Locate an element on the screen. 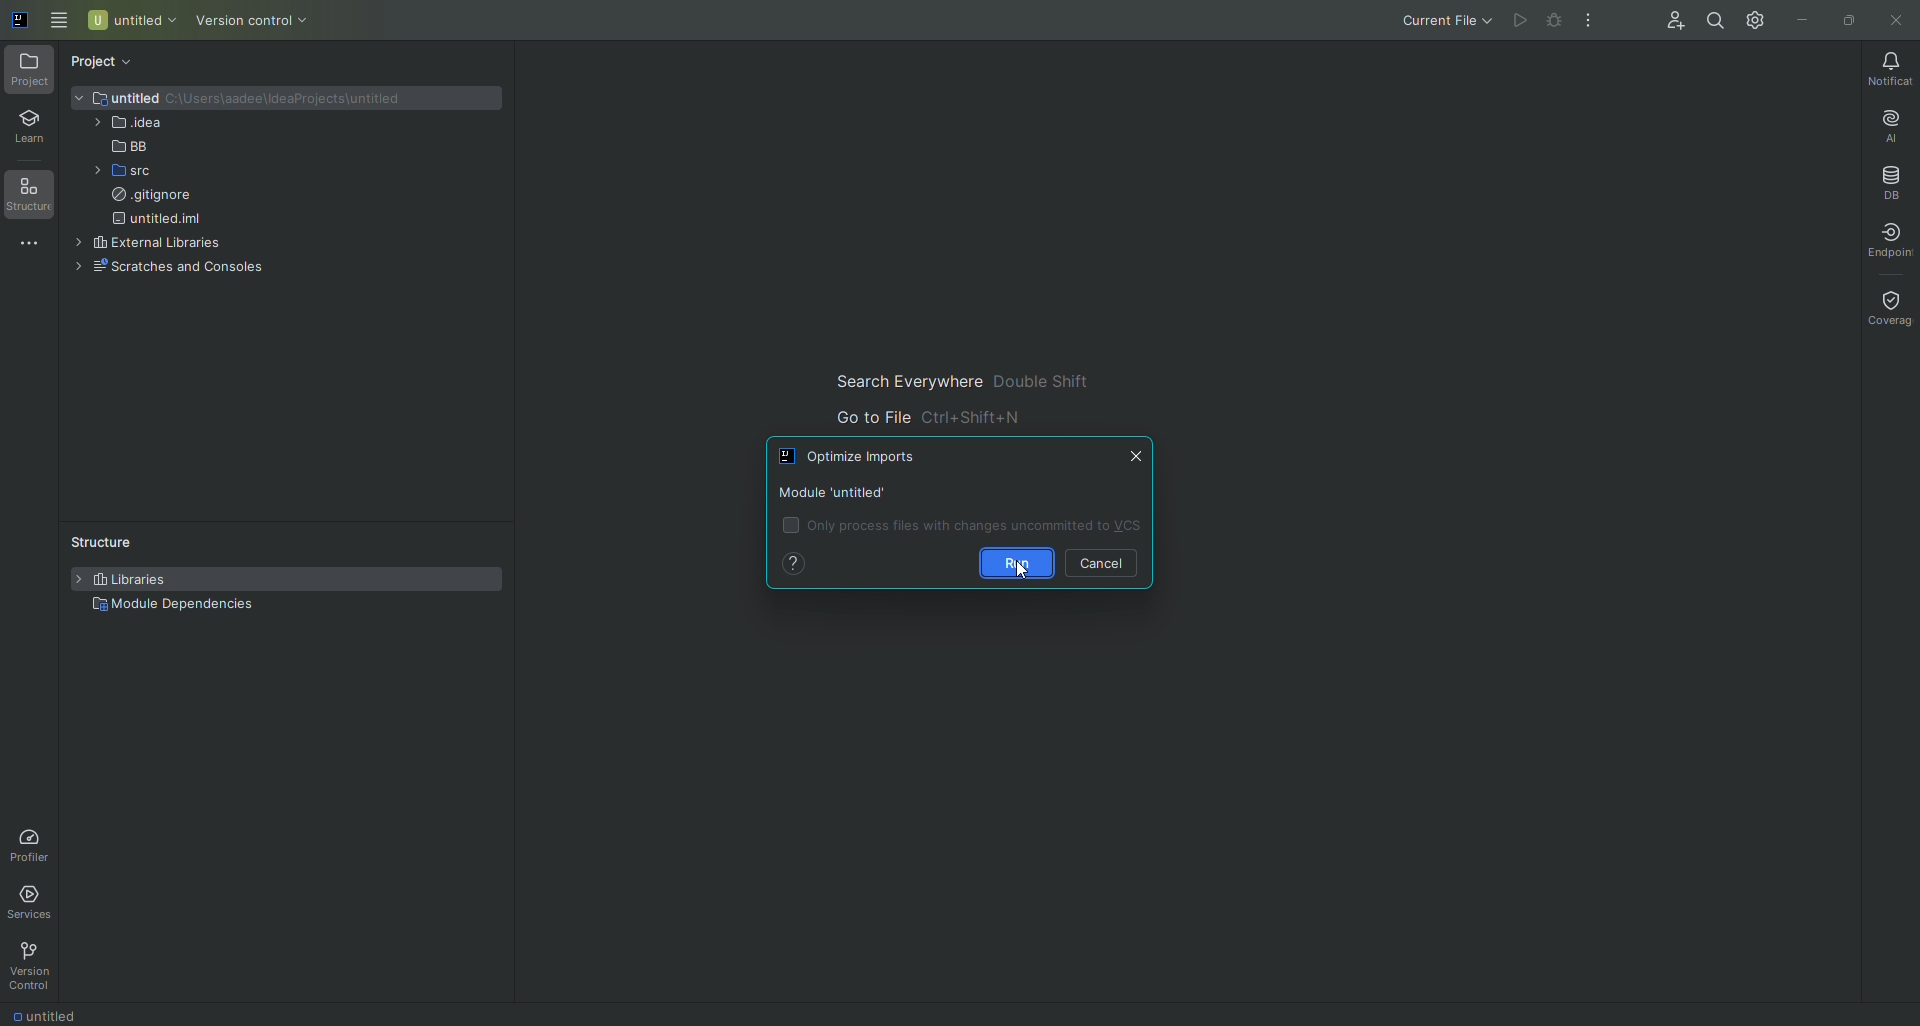 The height and width of the screenshot is (1026, 1920). Code With Me is located at coordinates (1663, 21).